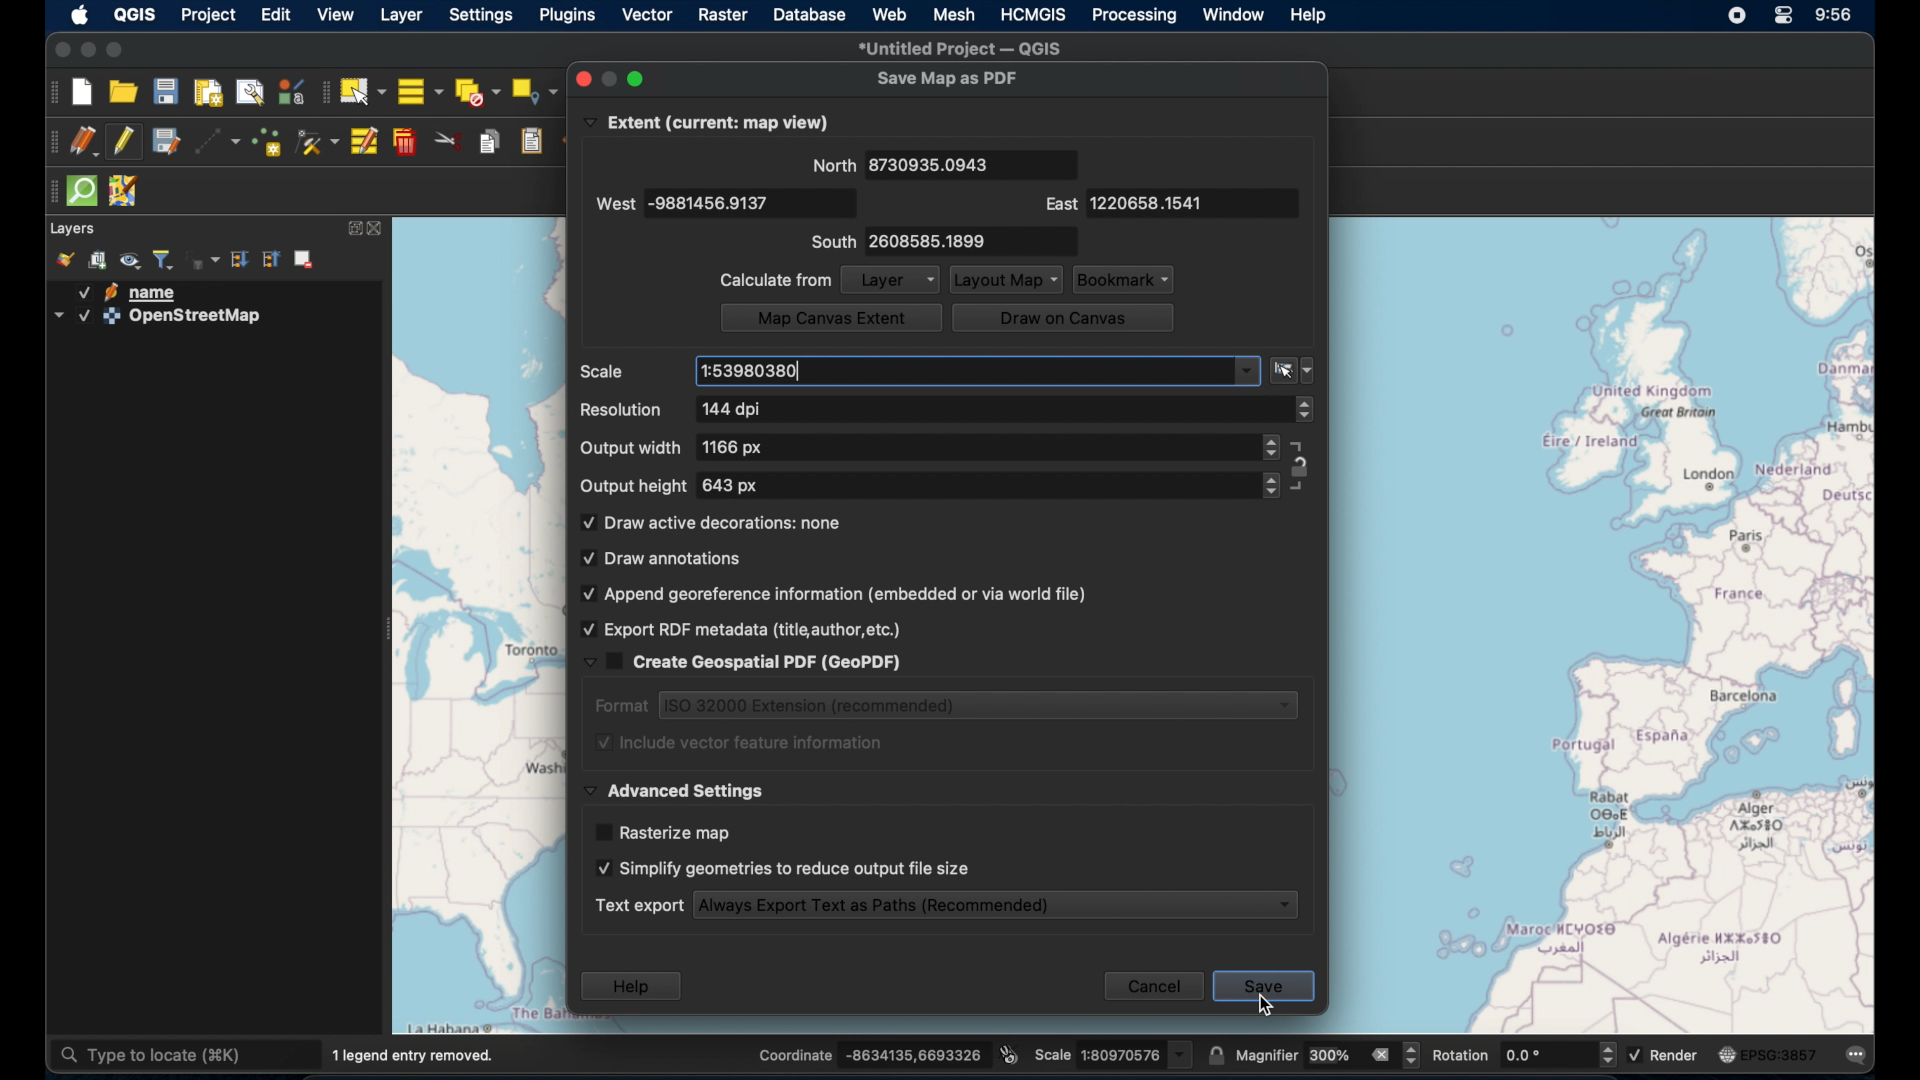 The image size is (1920, 1080). What do you see at coordinates (206, 259) in the screenshot?
I see `filter layer by expression` at bounding box center [206, 259].